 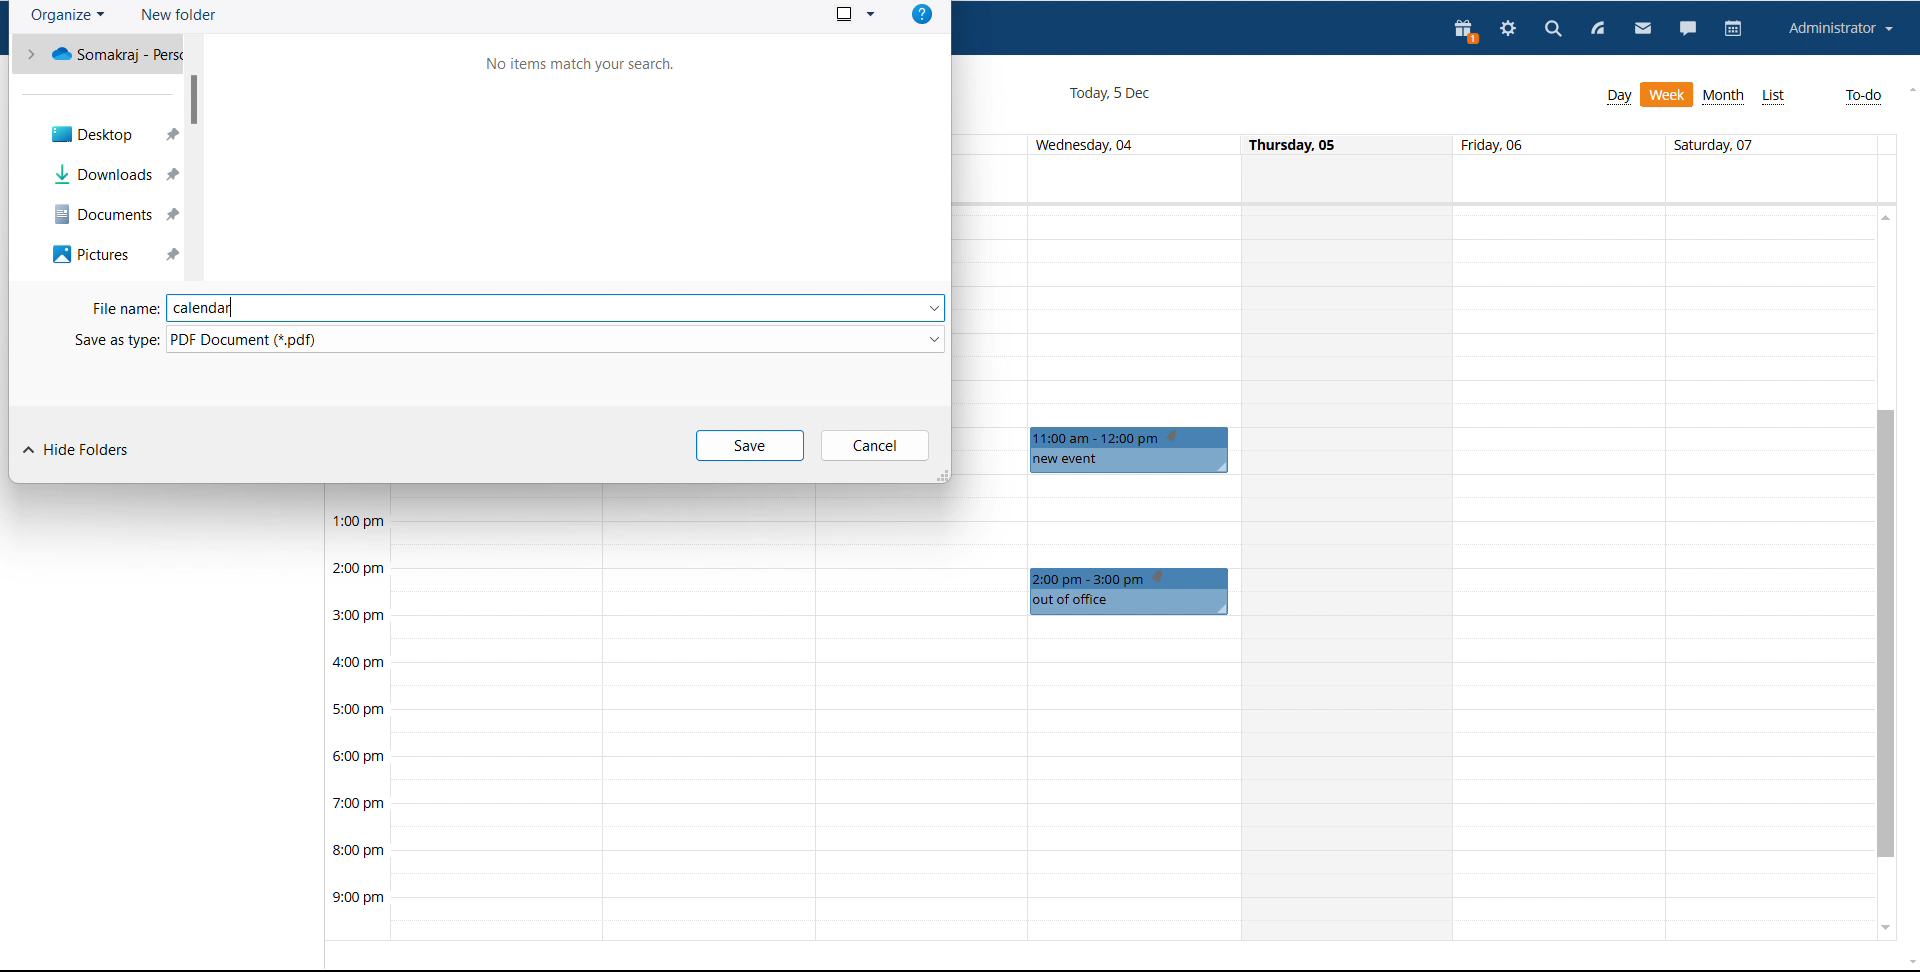 I want to click on search, so click(x=1551, y=30).